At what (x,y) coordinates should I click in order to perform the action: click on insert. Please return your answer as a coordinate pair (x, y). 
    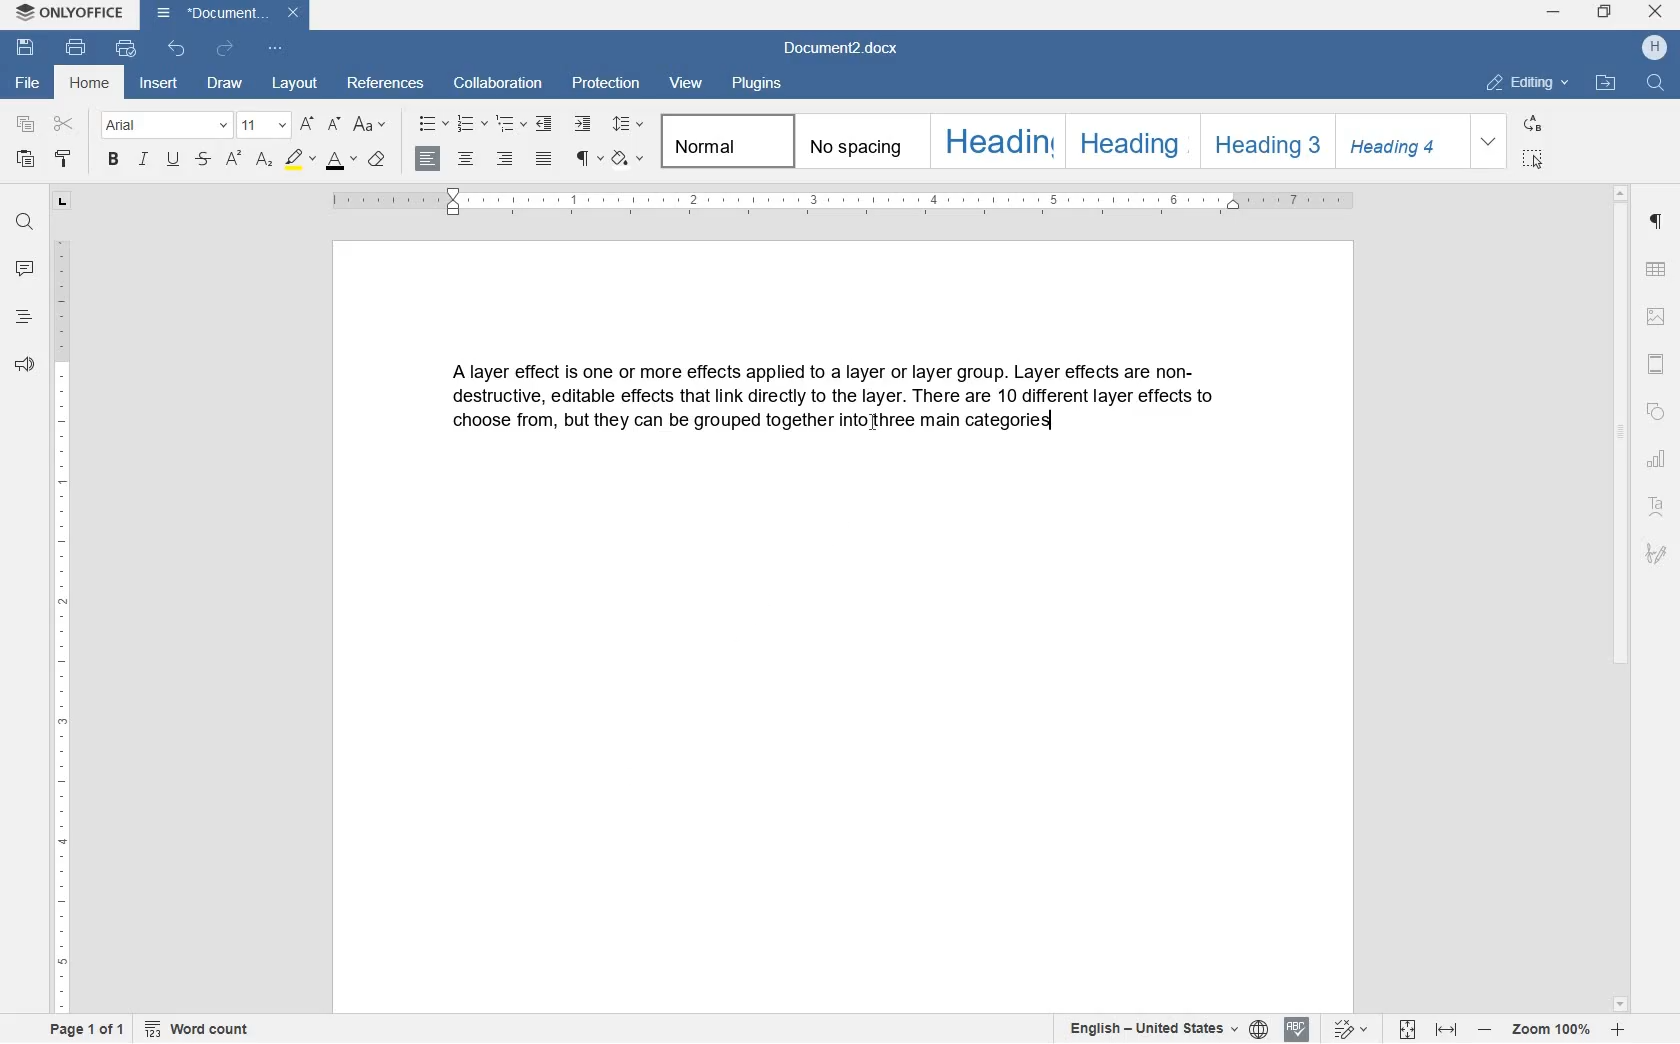
    Looking at the image, I should click on (162, 86).